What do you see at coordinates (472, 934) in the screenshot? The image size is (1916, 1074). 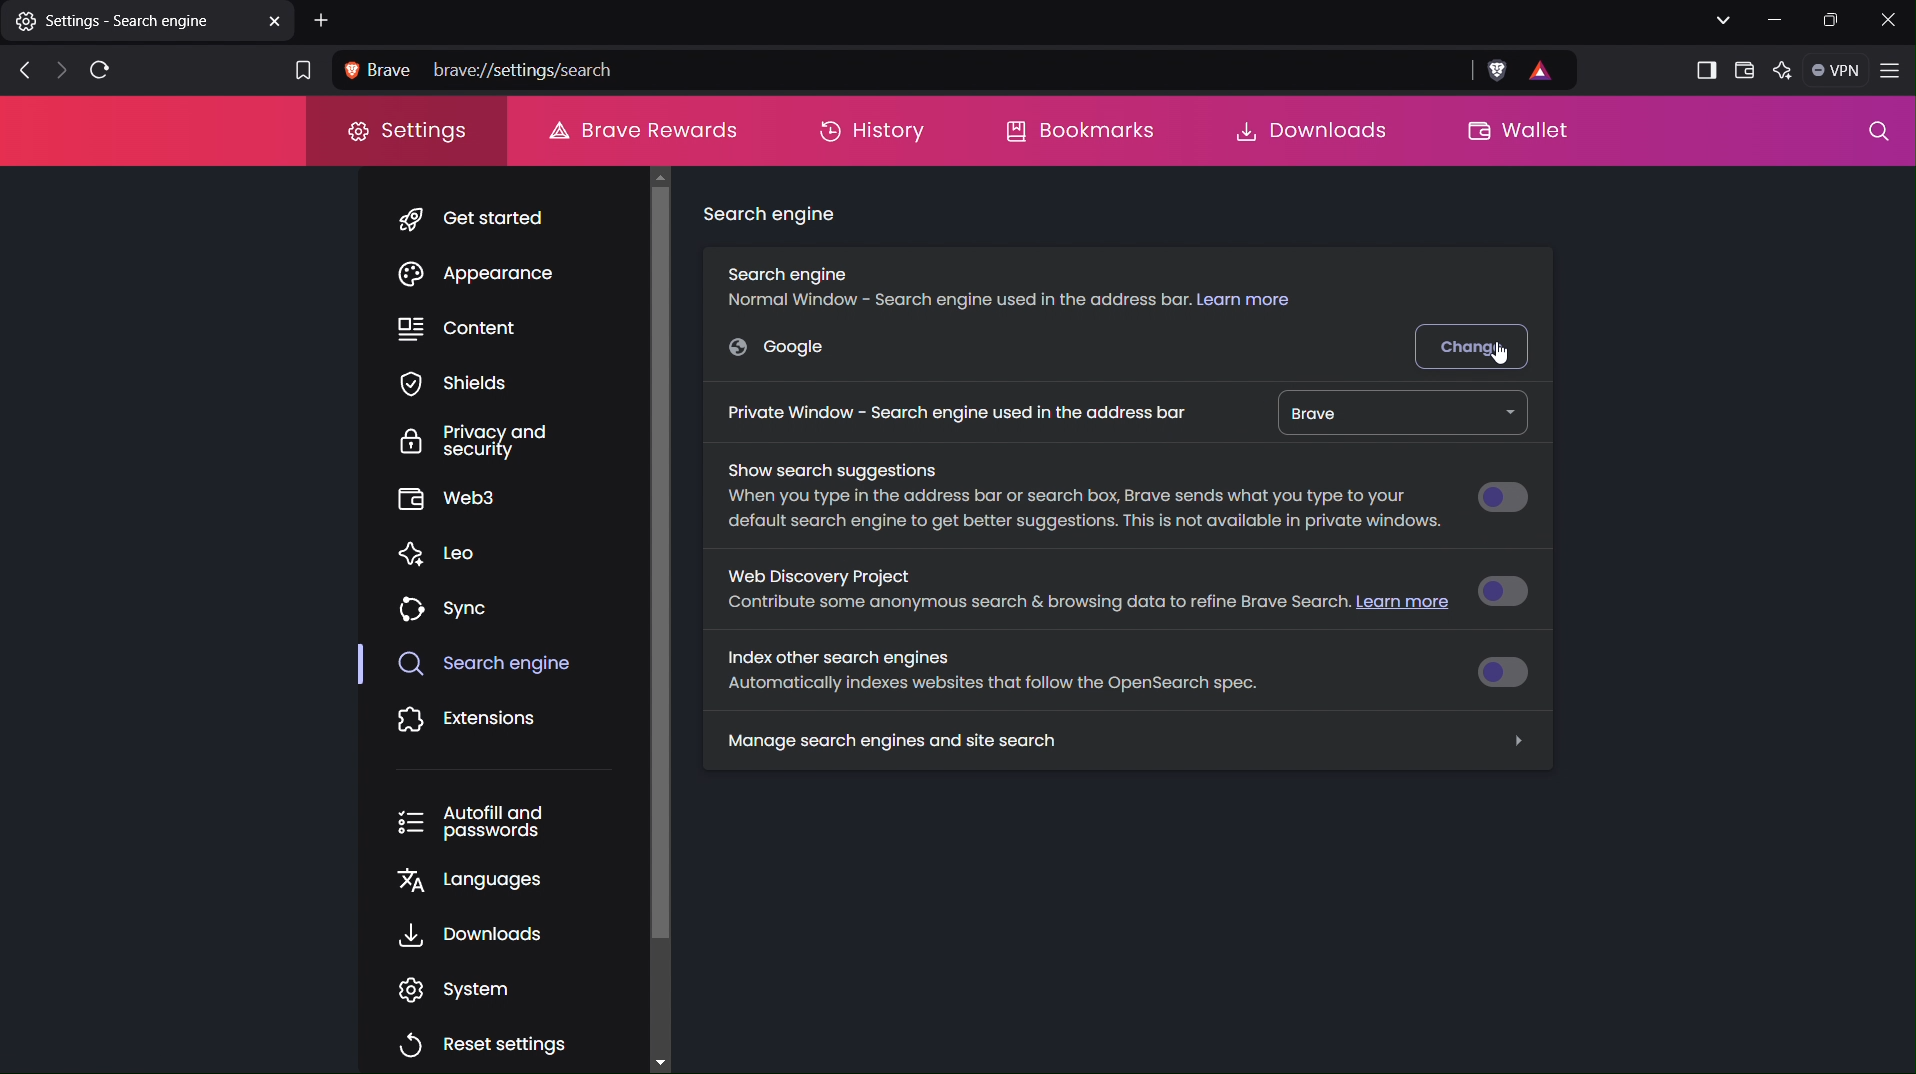 I see `Downloads` at bounding box center [472, 934].